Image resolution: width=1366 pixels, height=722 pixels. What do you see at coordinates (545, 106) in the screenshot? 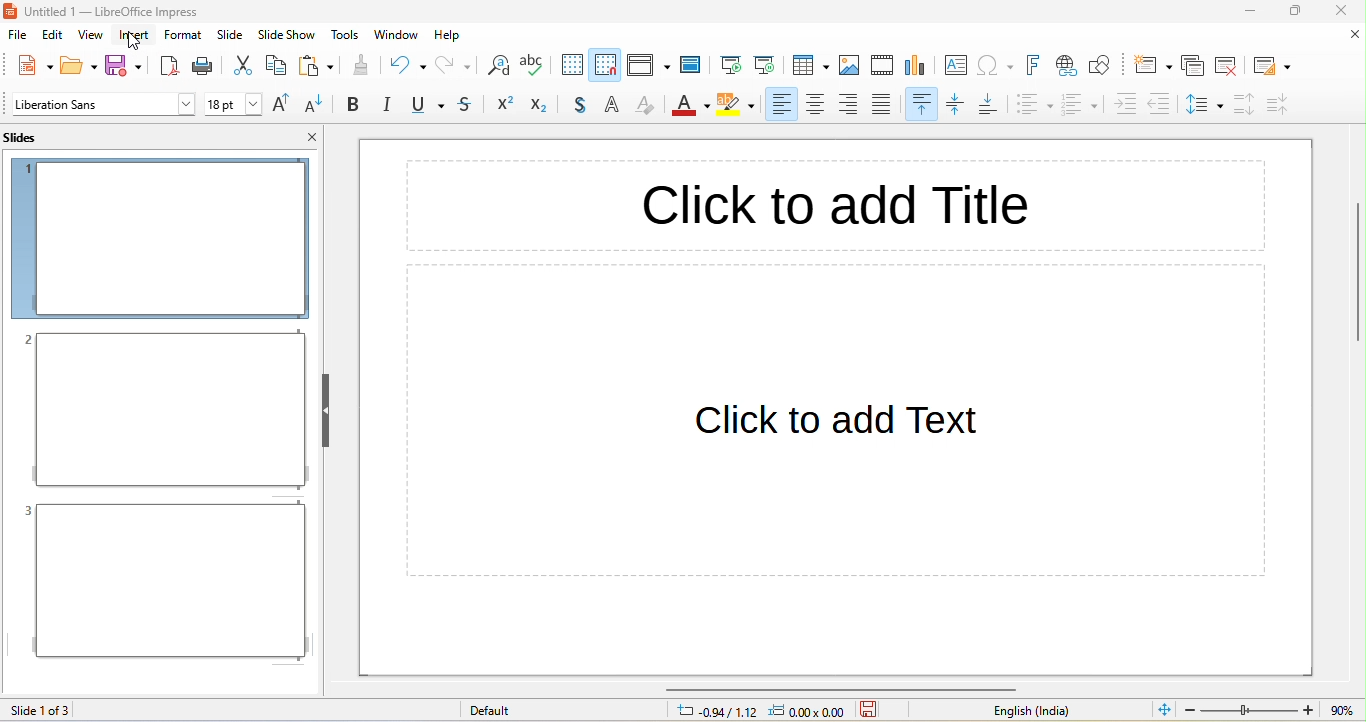
I see `subscript` at bounding box center [545, 106].